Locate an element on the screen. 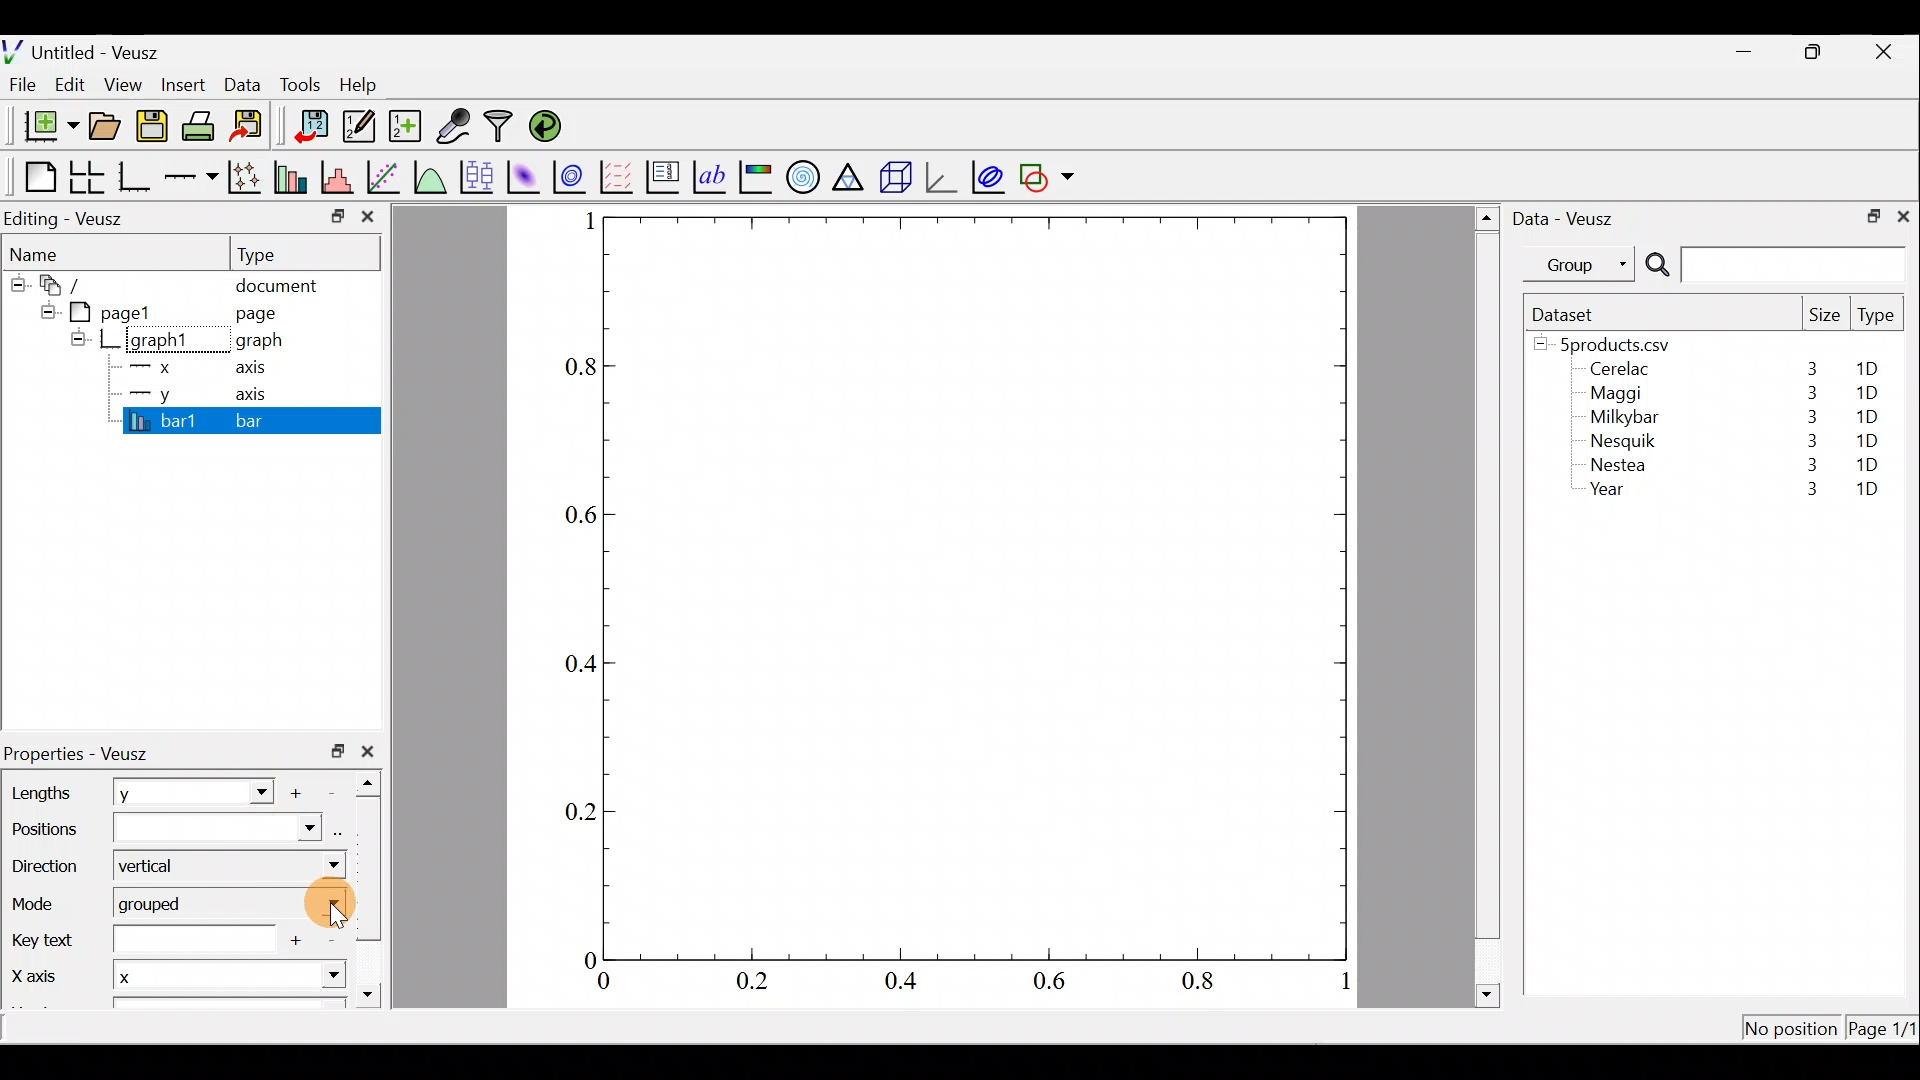 This screenshot has width=1920, height=1080. Histogram of a dataset is located at coordinates (343, 178).